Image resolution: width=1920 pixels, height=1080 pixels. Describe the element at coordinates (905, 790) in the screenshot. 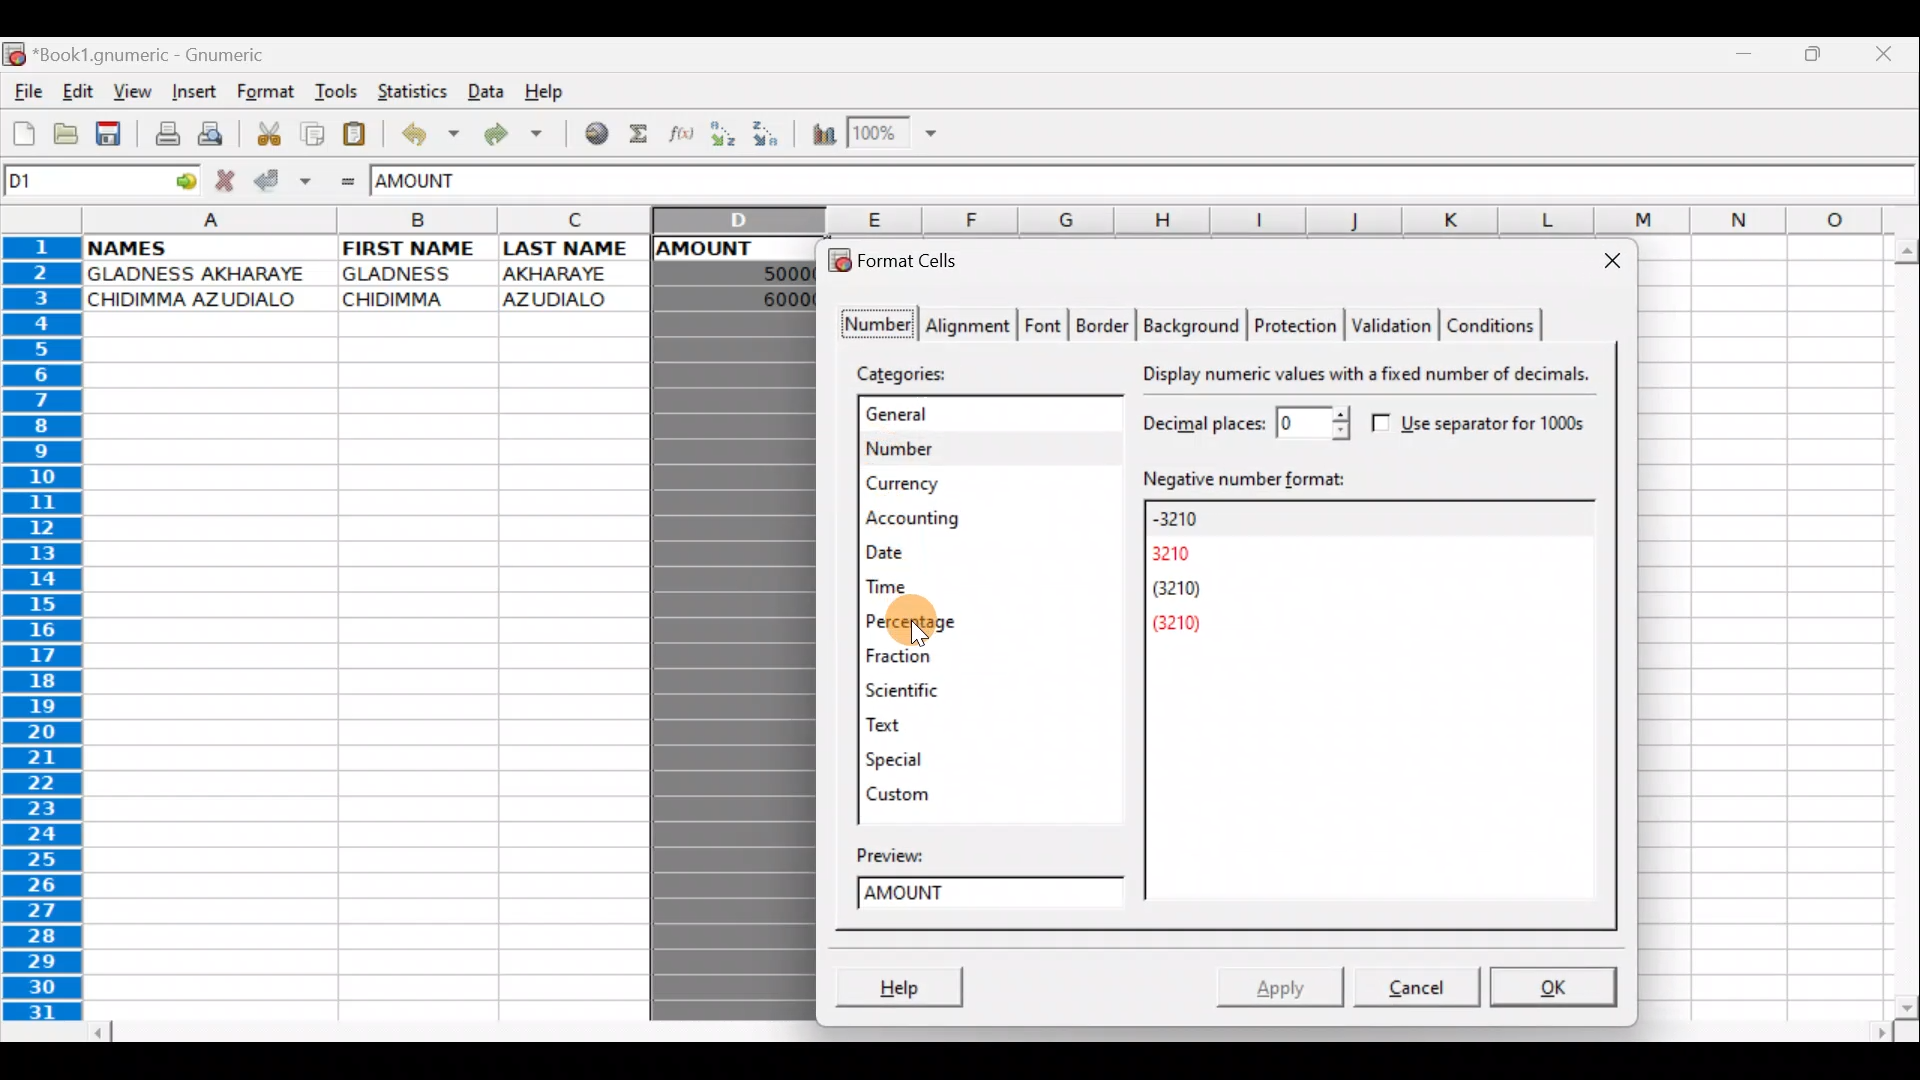

I see `Custom` at that location.